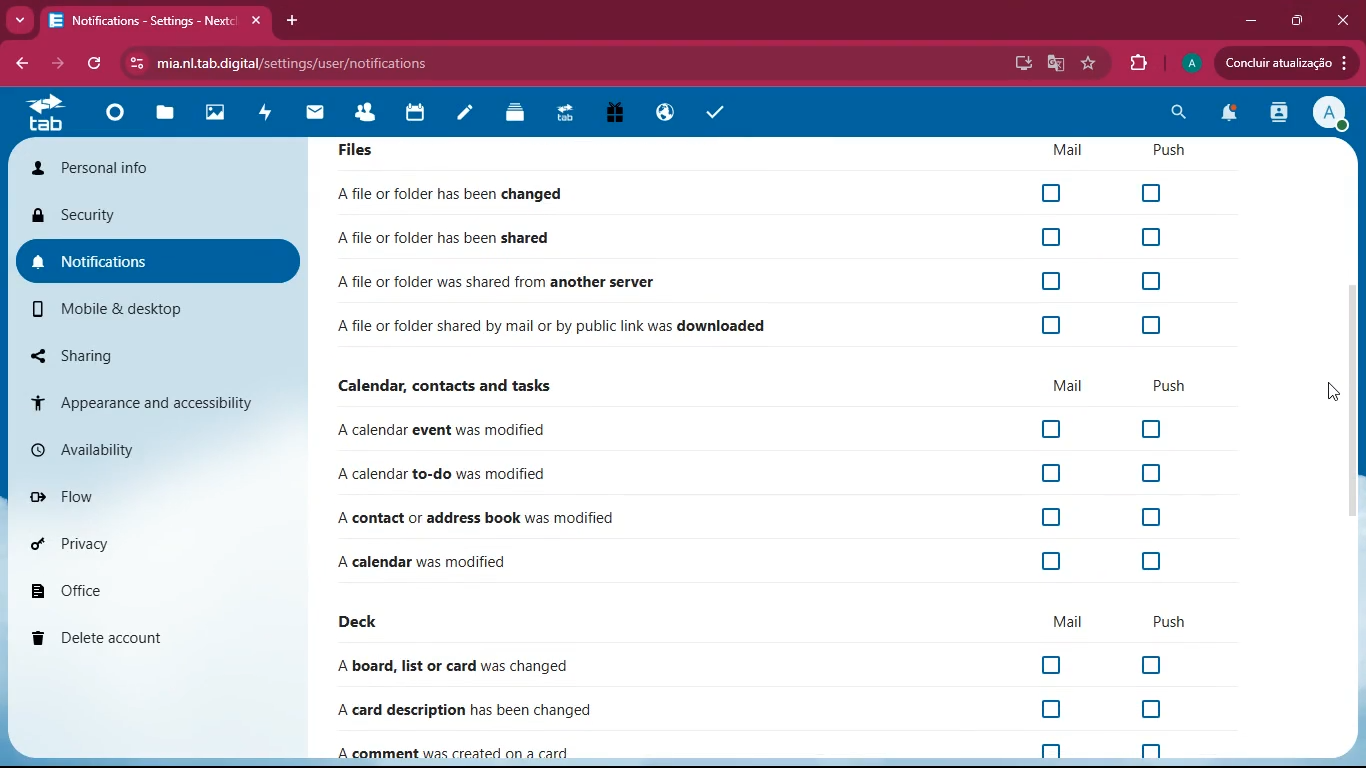 This screenshot has width=1366, height=768. What do you see at coordinates (1150, 710) in the screenshot?
I see `off` at bounding box center [1150, 710].